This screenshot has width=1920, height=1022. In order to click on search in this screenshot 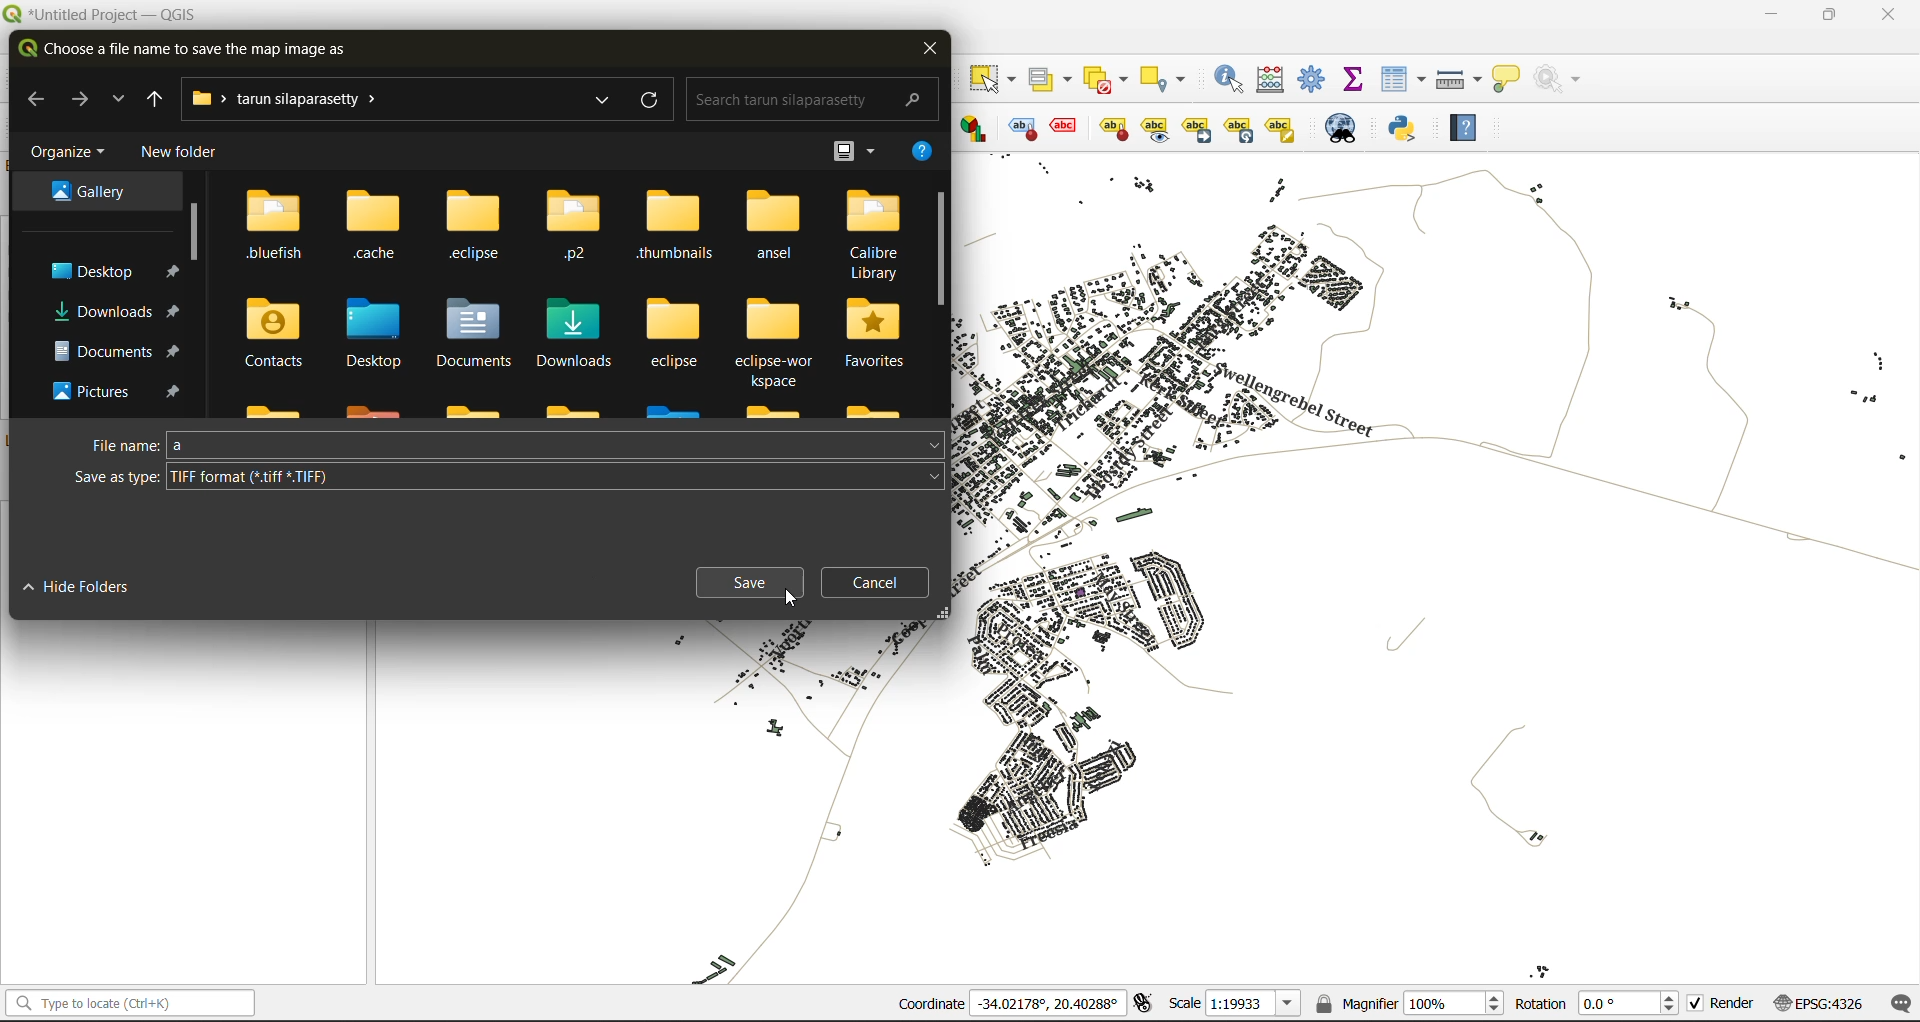, I will do `click(805, 96)`.